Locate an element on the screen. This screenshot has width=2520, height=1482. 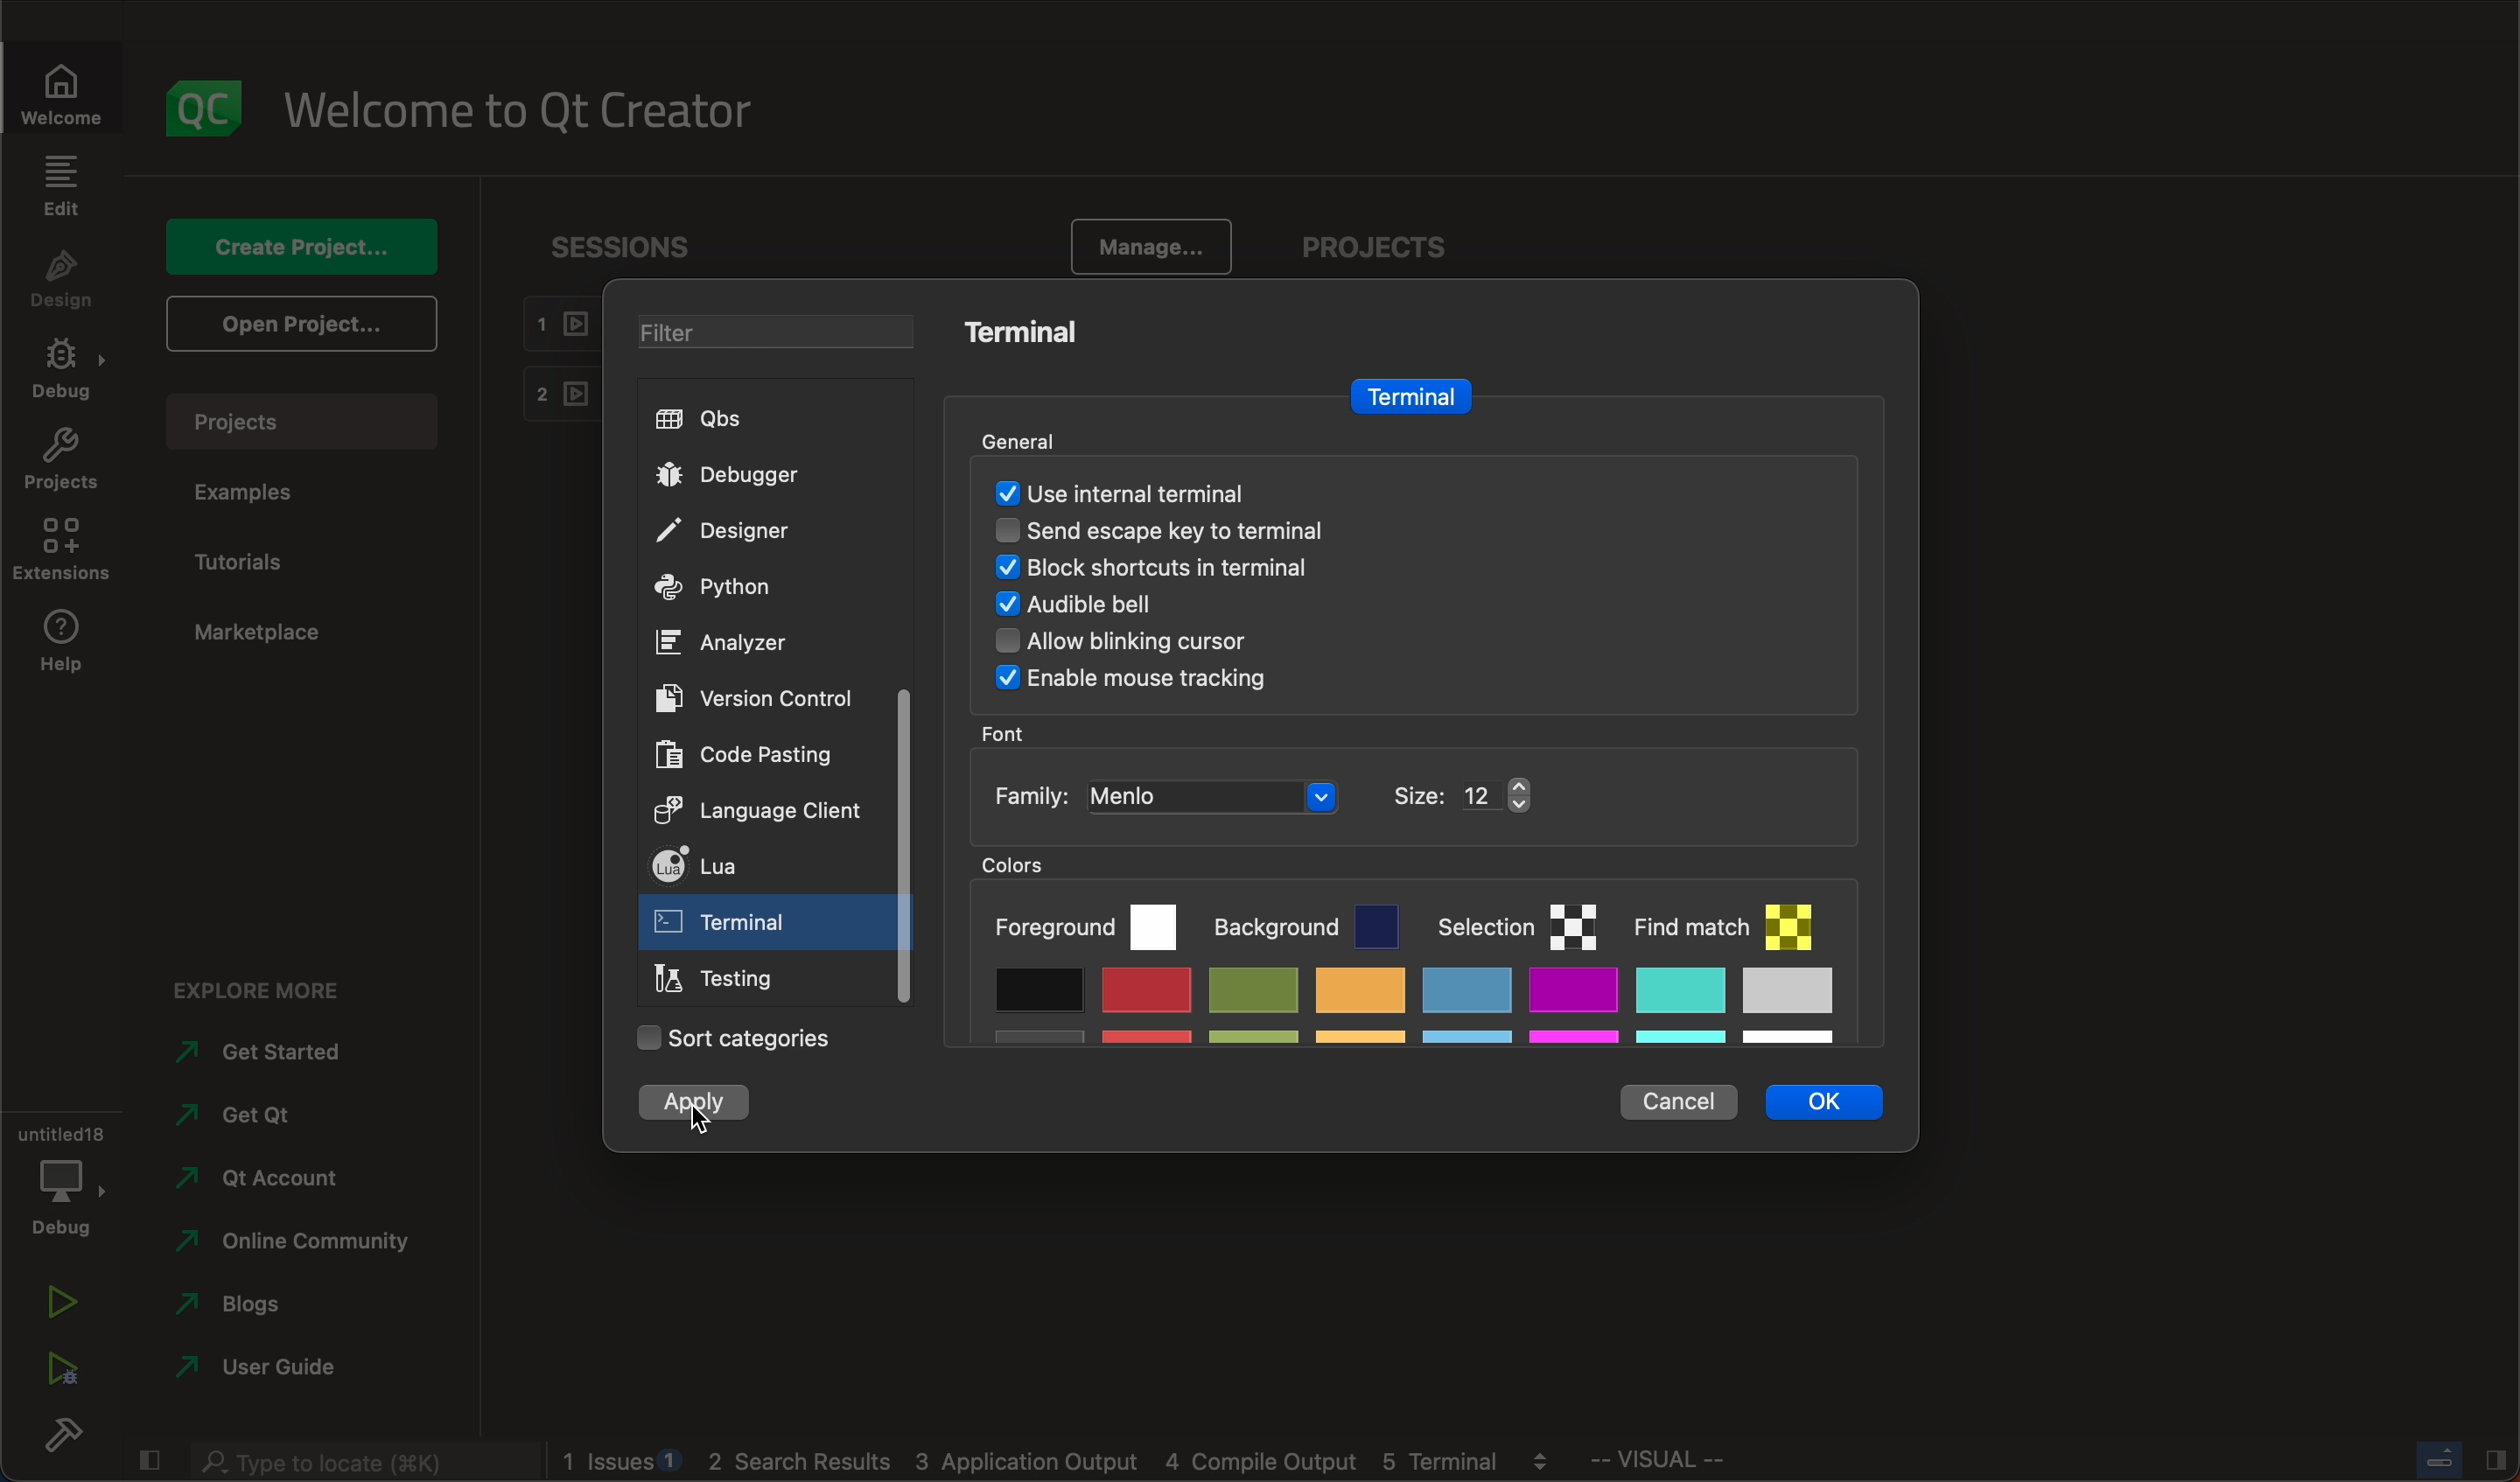
cursor is located at coordinates (702, 1122).